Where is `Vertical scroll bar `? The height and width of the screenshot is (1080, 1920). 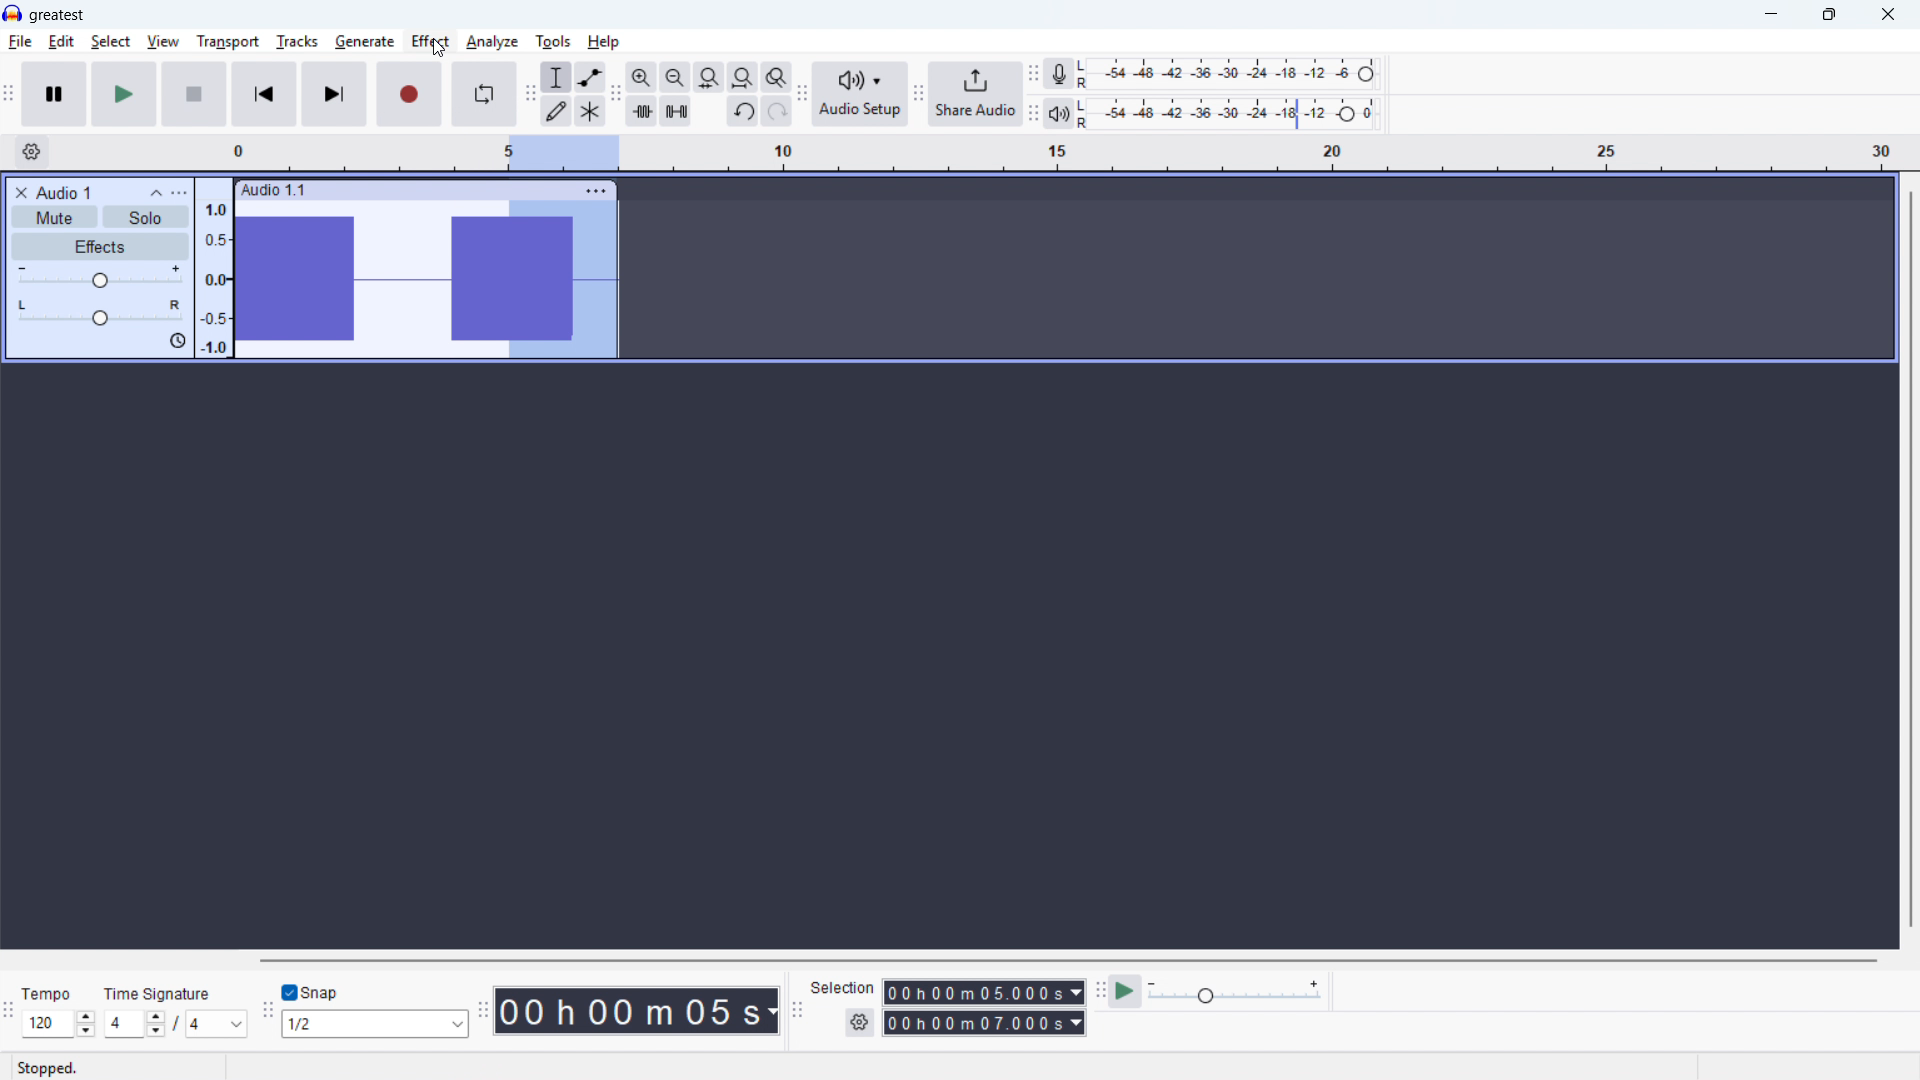
Vertical scroll bar  is located at coordinates (1911, 561).